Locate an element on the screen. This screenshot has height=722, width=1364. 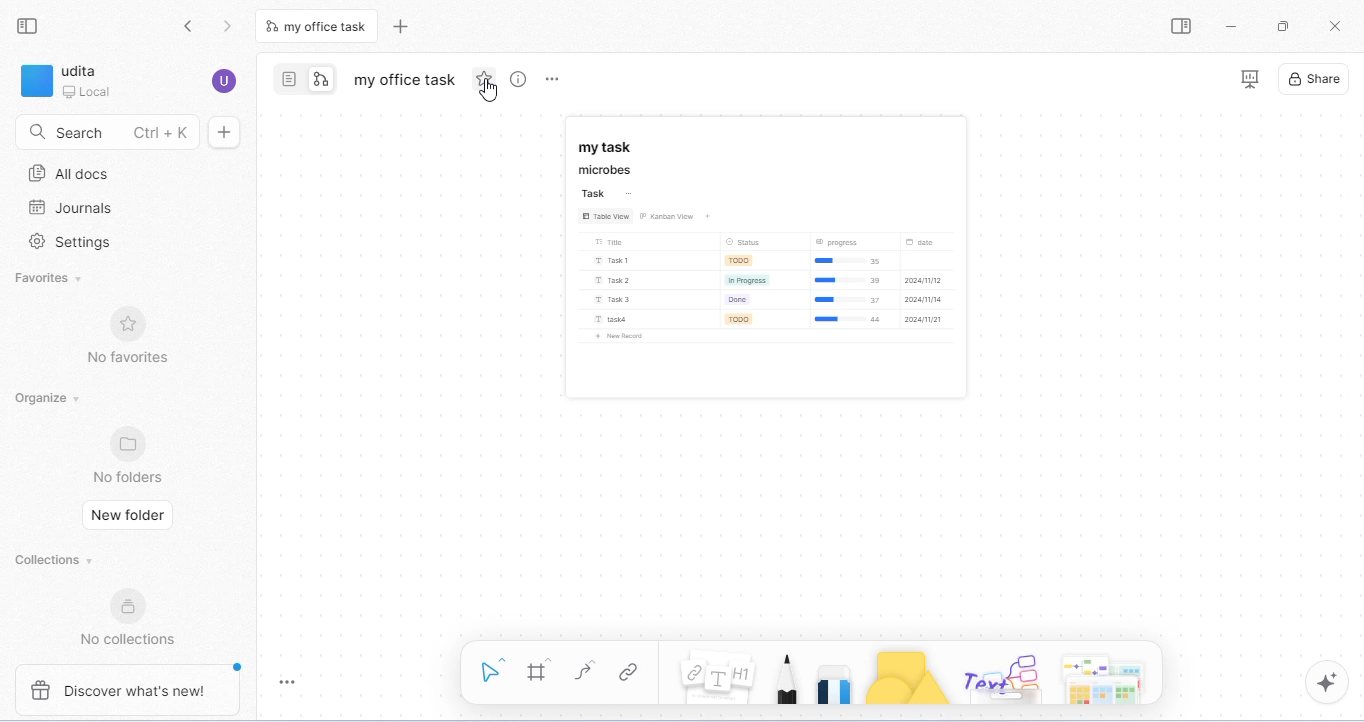
select is located at coordinates (489, 668).